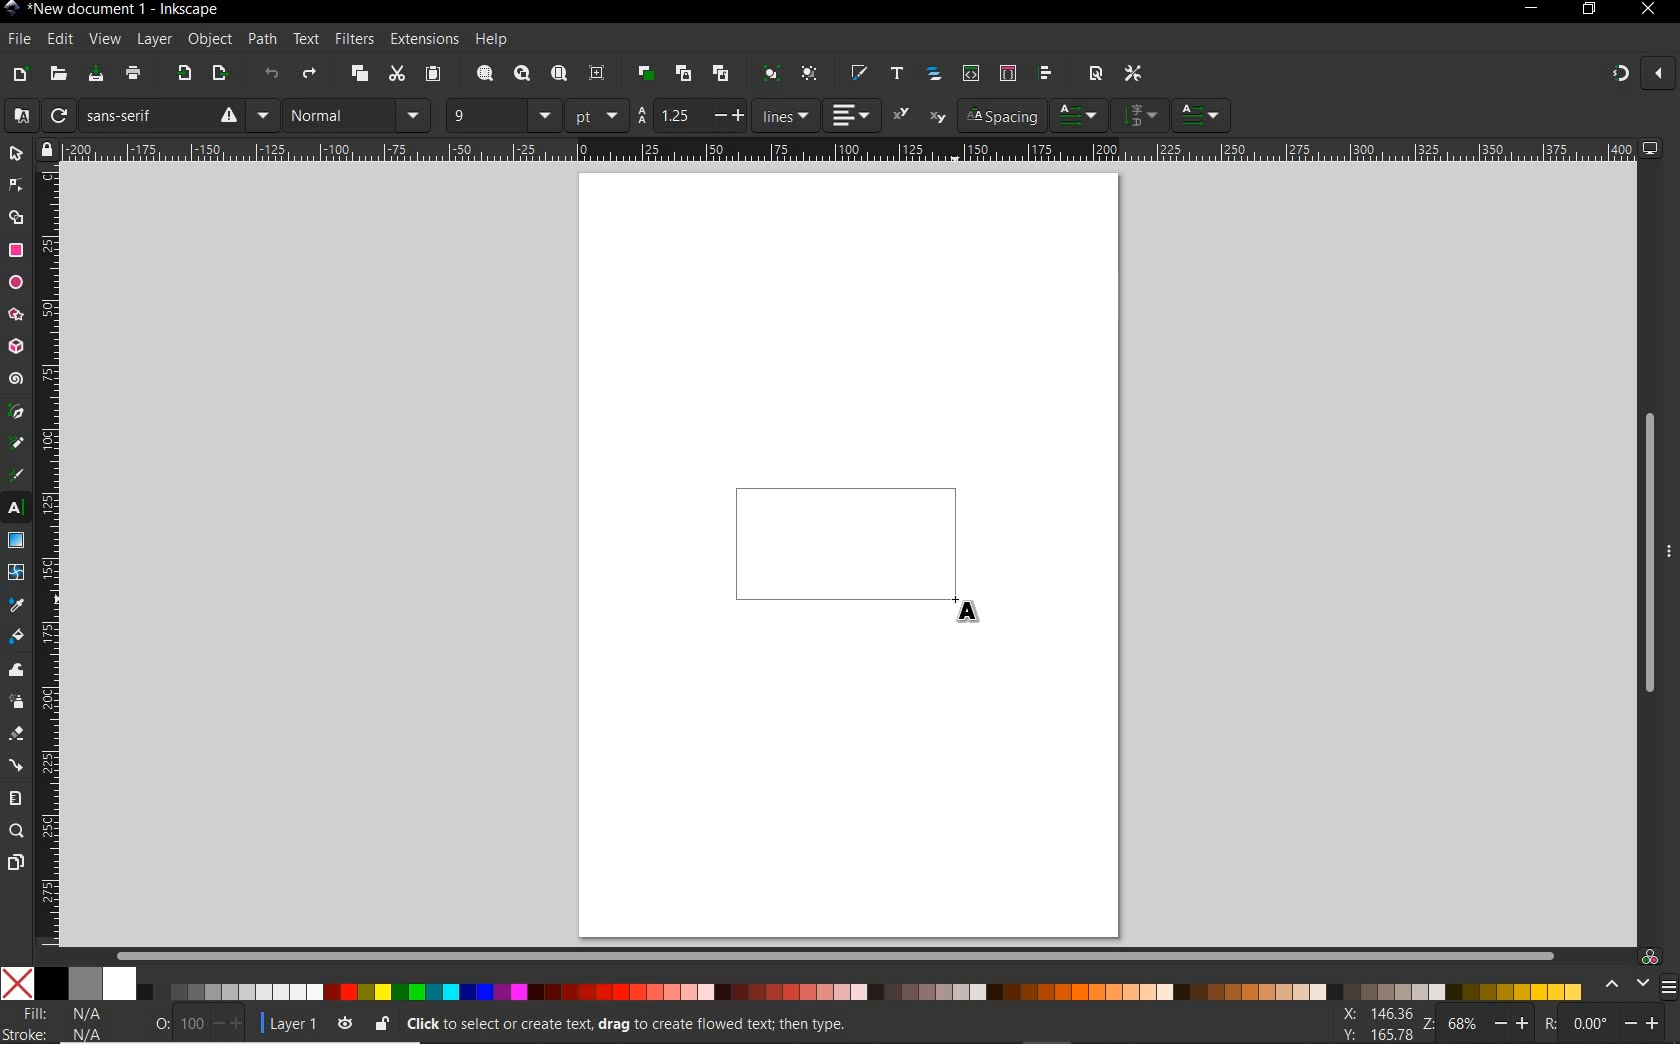  Describe the element at coordinates (560, 75) in the screenshot. I see `zoom page` at that location.